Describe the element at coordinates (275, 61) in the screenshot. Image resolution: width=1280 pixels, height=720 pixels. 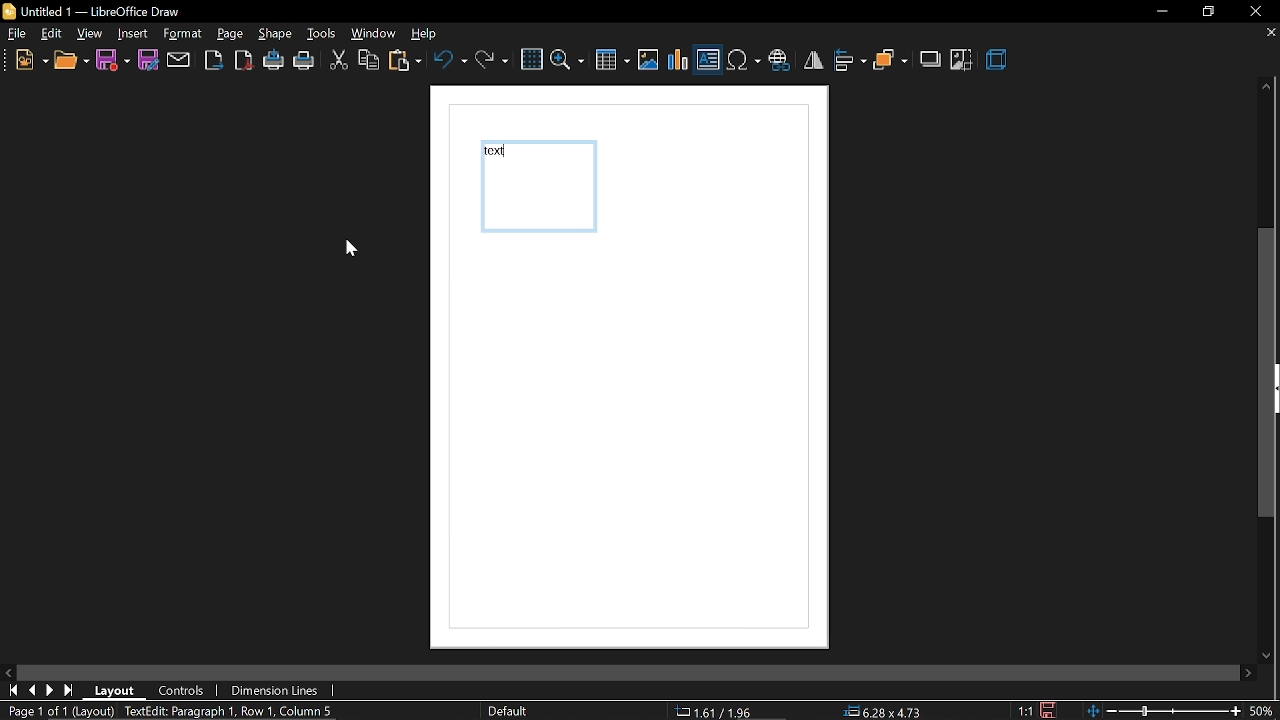
I see `print directly` at that location.